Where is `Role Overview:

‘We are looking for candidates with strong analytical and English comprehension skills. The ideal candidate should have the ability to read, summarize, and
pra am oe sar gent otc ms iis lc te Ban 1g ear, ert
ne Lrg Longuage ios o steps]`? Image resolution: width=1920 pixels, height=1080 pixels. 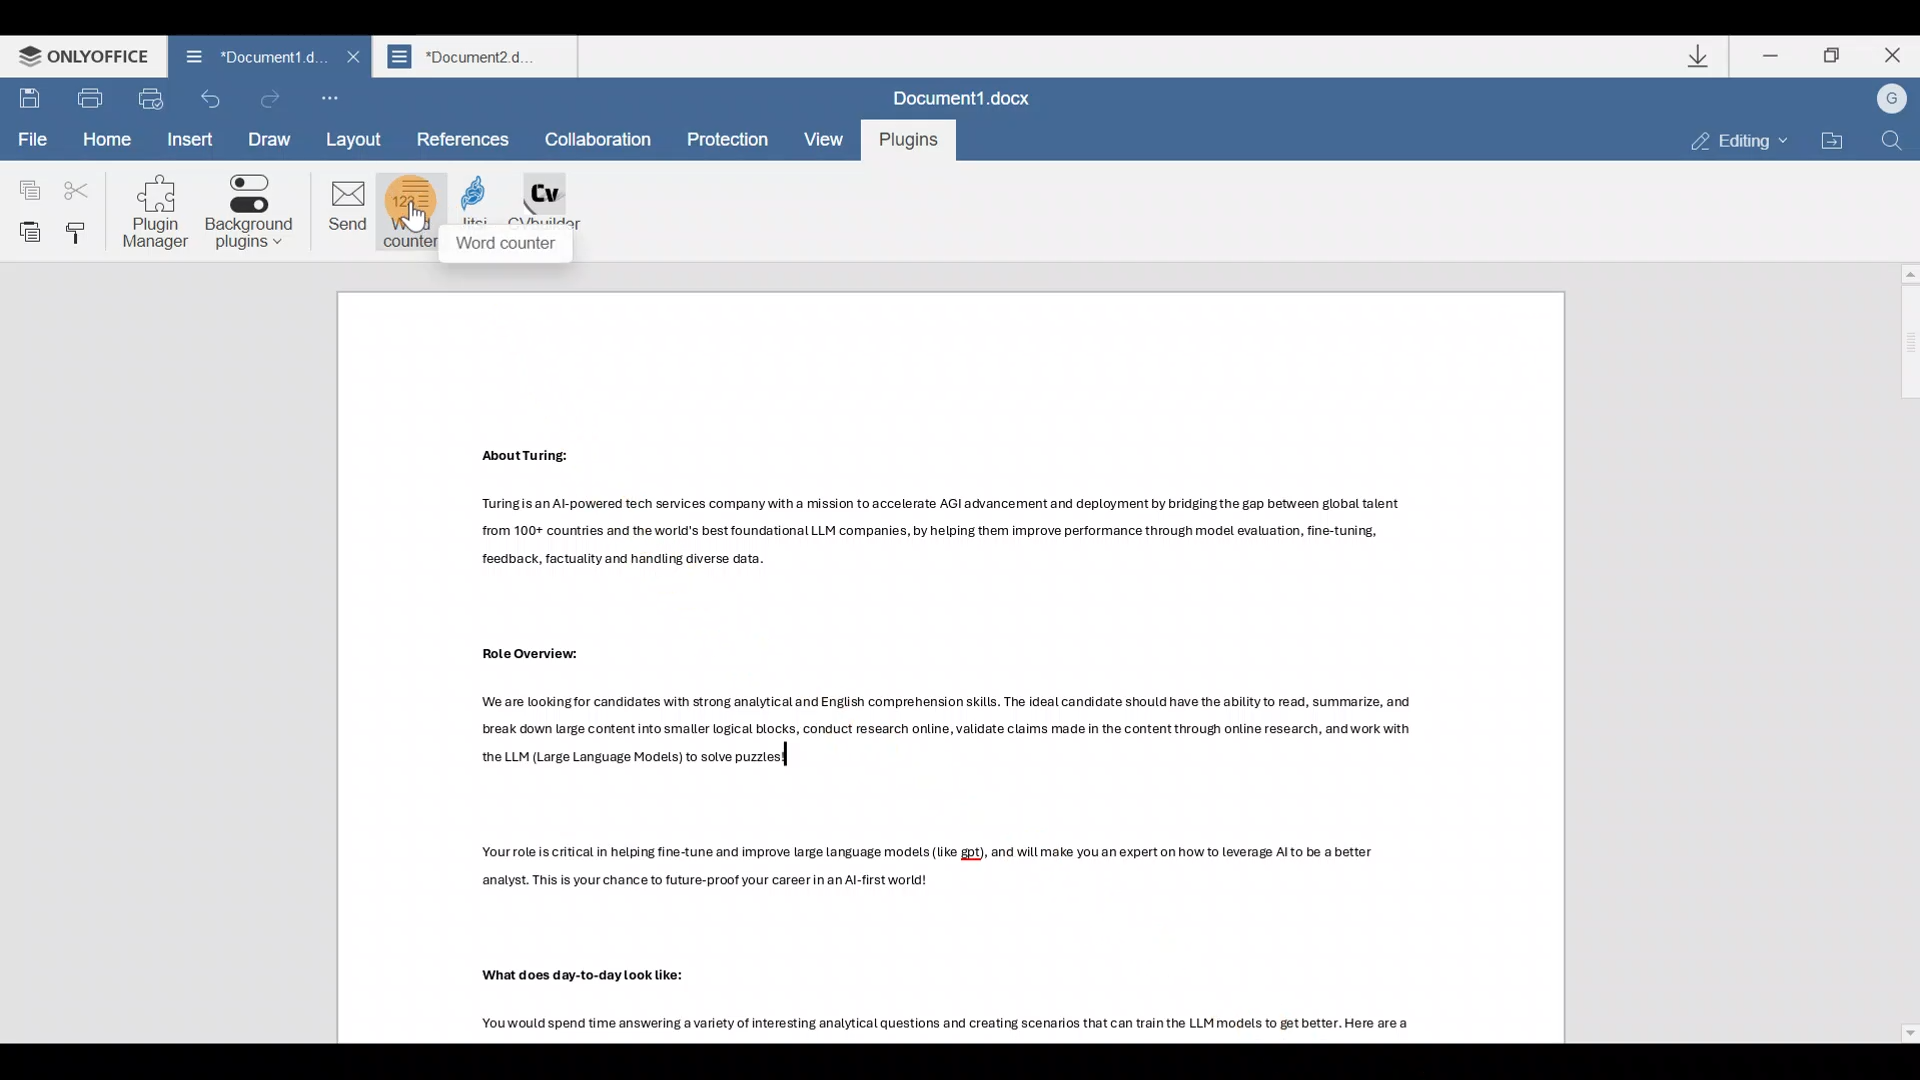 Role Overview:

‘We are looking for candidates with strong analytical and English comprehension skills. The ideal candidate should have the ability to read, summarize, and
pra am oe sar gent otc ms iis lc te Ban 1g ear, ert
ne Lrg Longuage ios o steps] is located at coordinates (944, 710).